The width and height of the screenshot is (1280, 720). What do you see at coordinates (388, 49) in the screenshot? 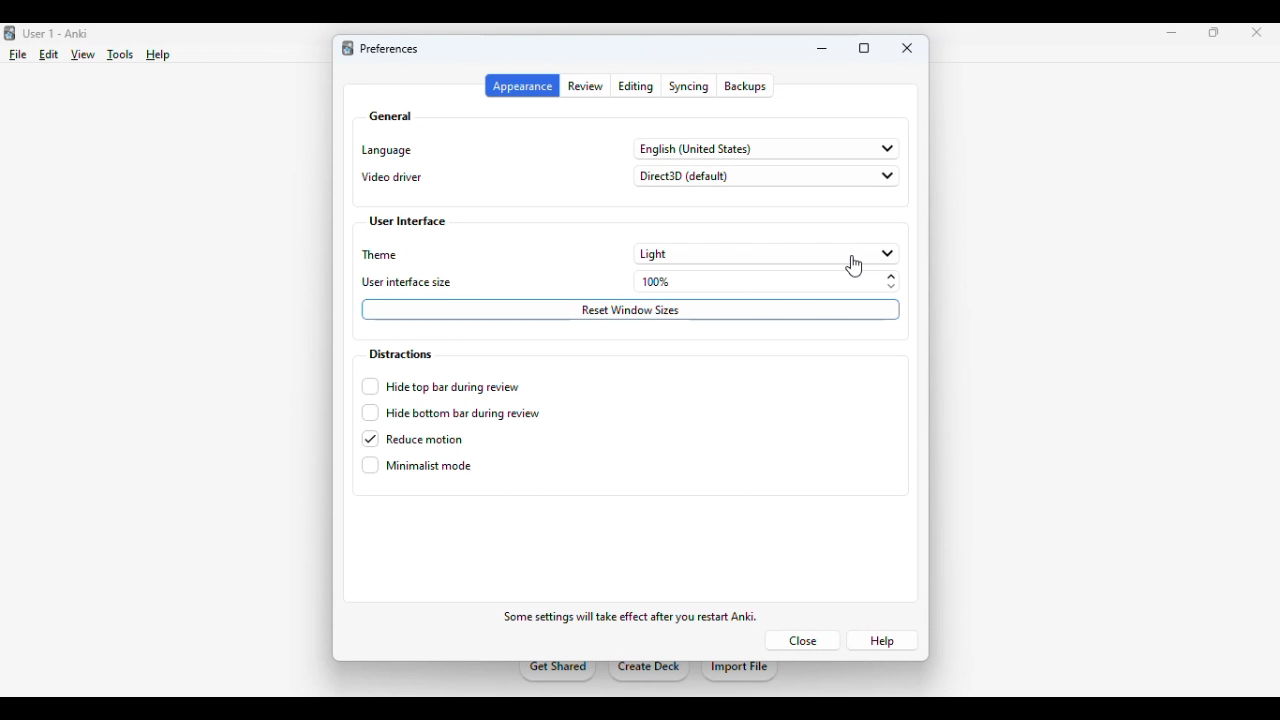
I see `preferences` at bounding box center [388, 49].